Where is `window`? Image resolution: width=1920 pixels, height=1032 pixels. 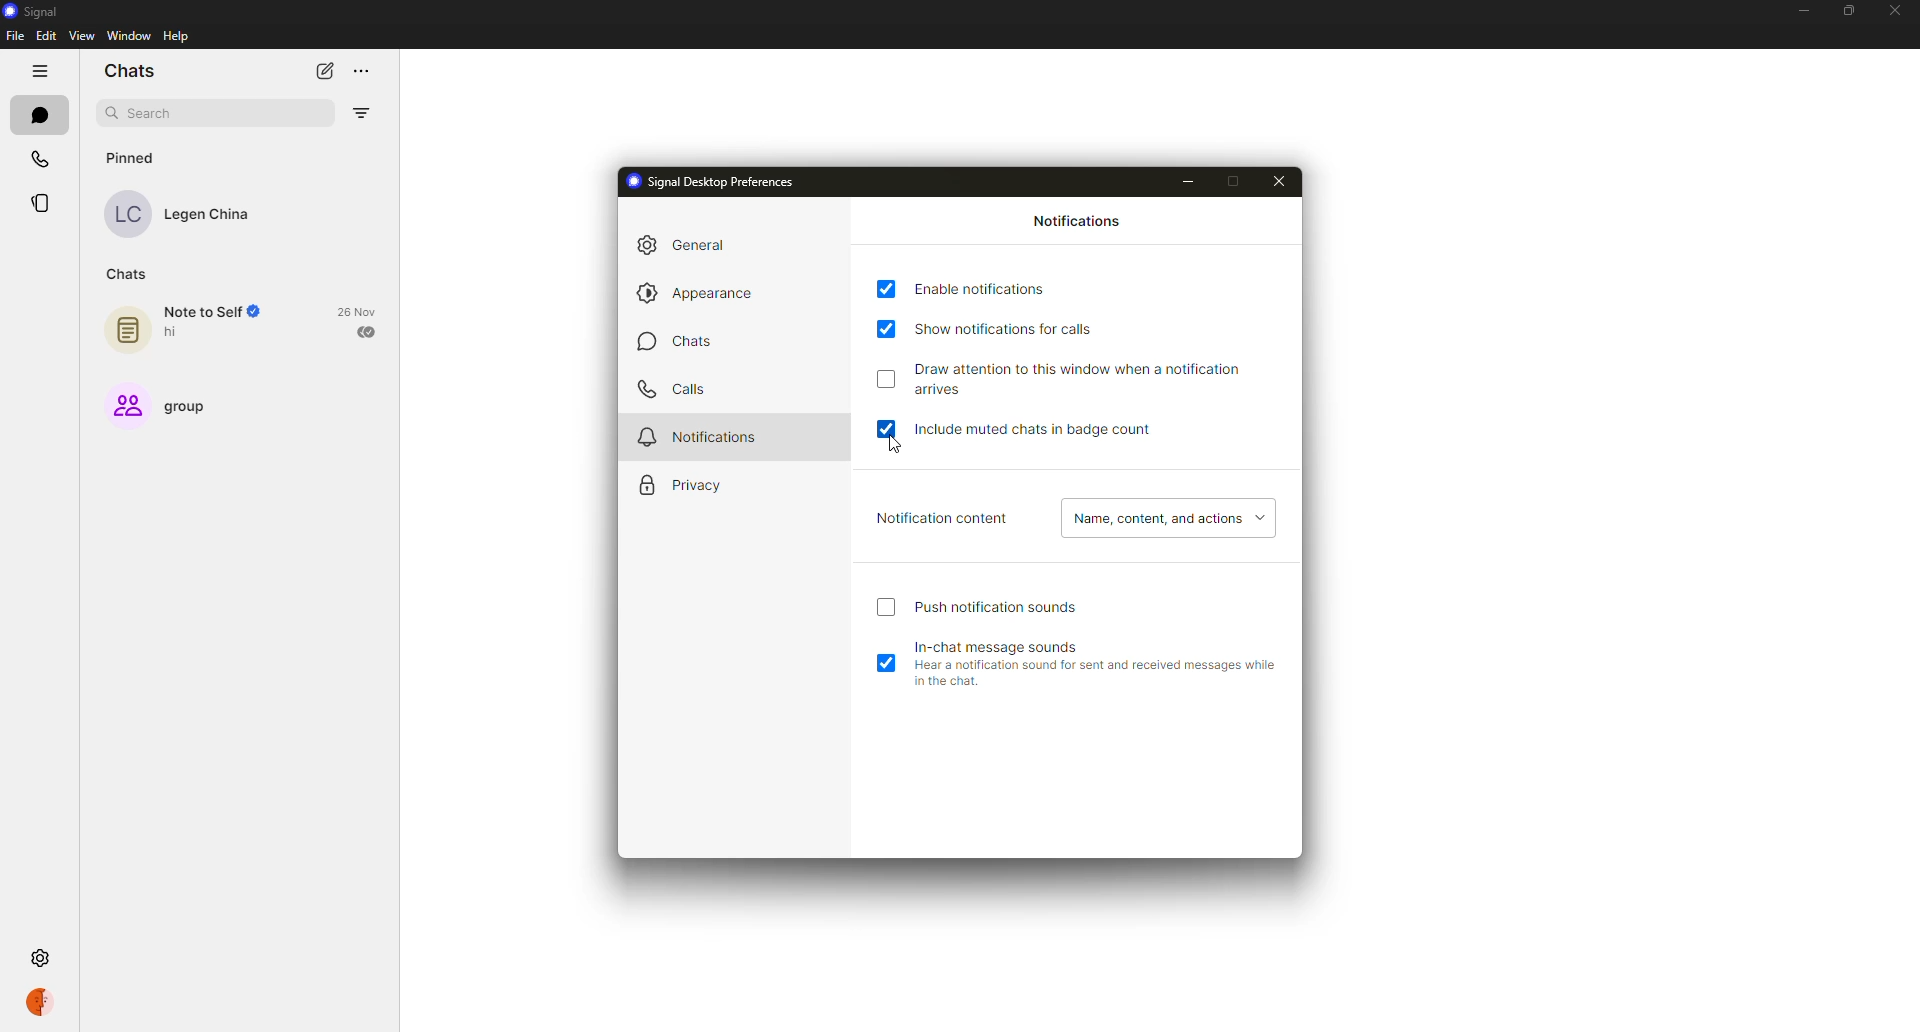
window is located at coordinates (132, 36).